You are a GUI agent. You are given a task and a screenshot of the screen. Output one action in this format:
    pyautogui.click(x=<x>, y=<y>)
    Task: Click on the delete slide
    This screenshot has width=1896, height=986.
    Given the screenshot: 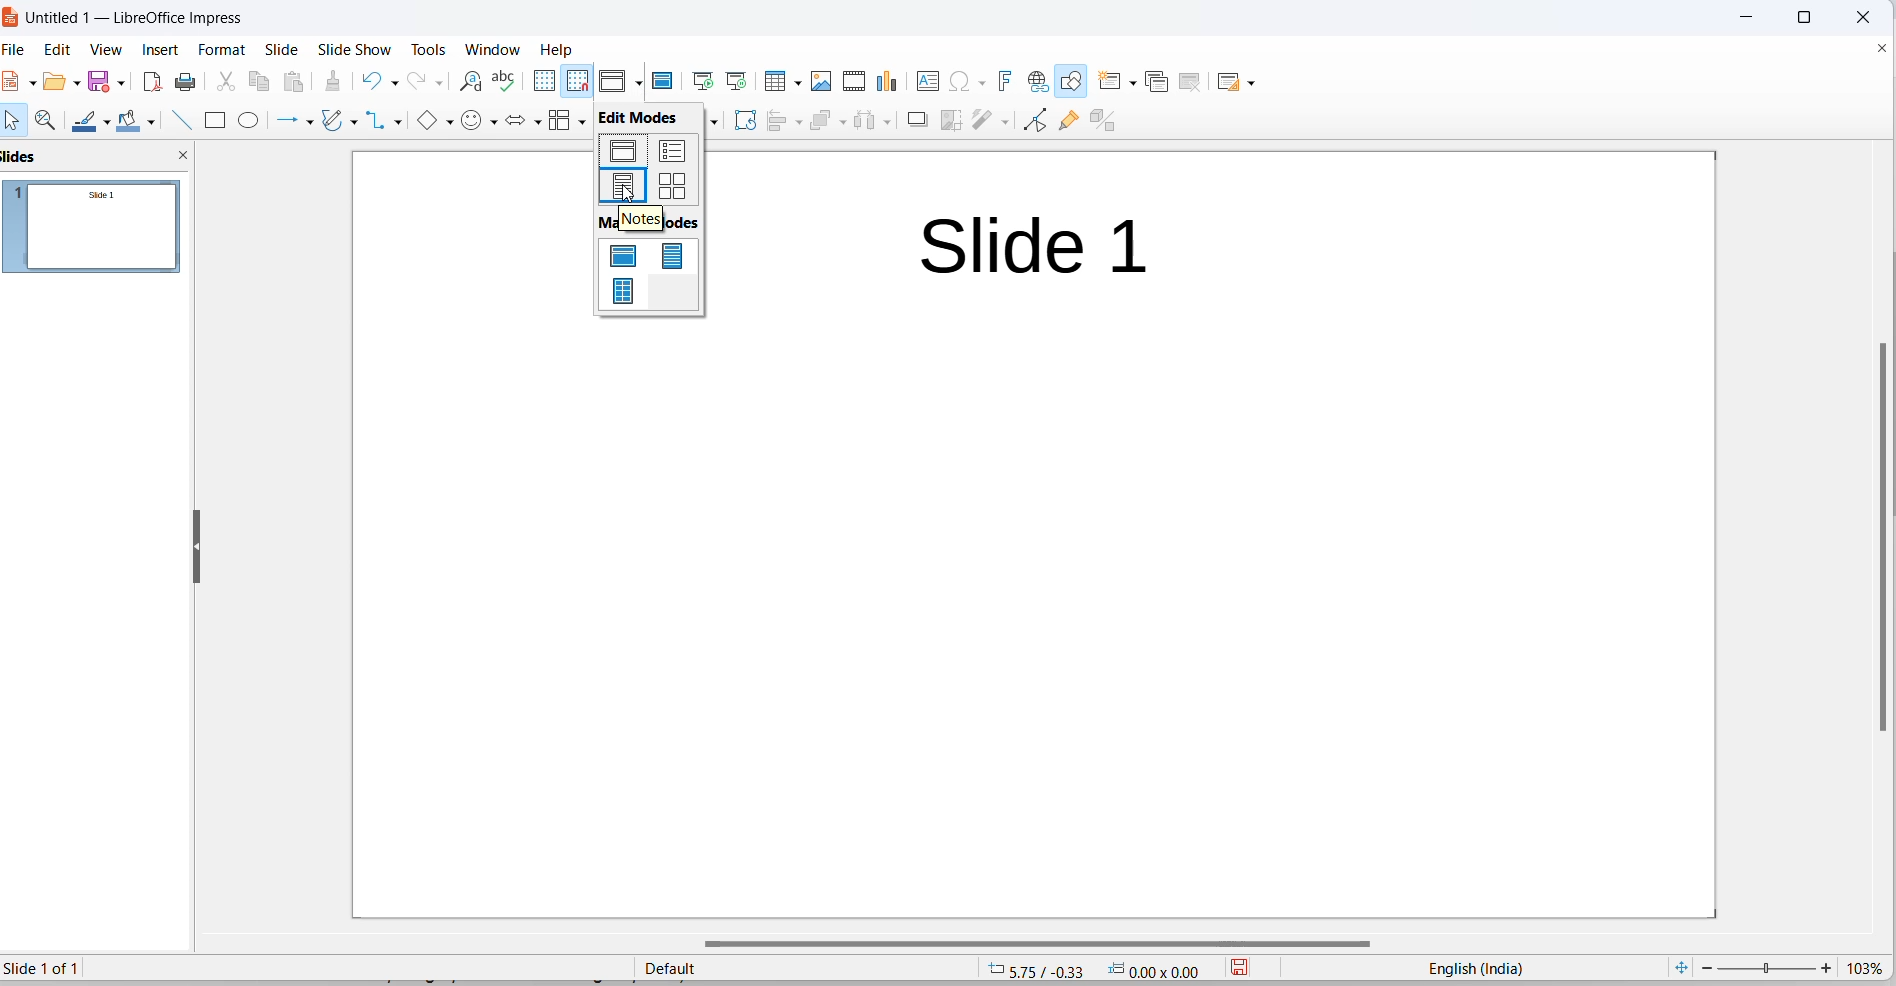 What is the action you would take?
    pyautogui.click(x=1195, y=80)
    